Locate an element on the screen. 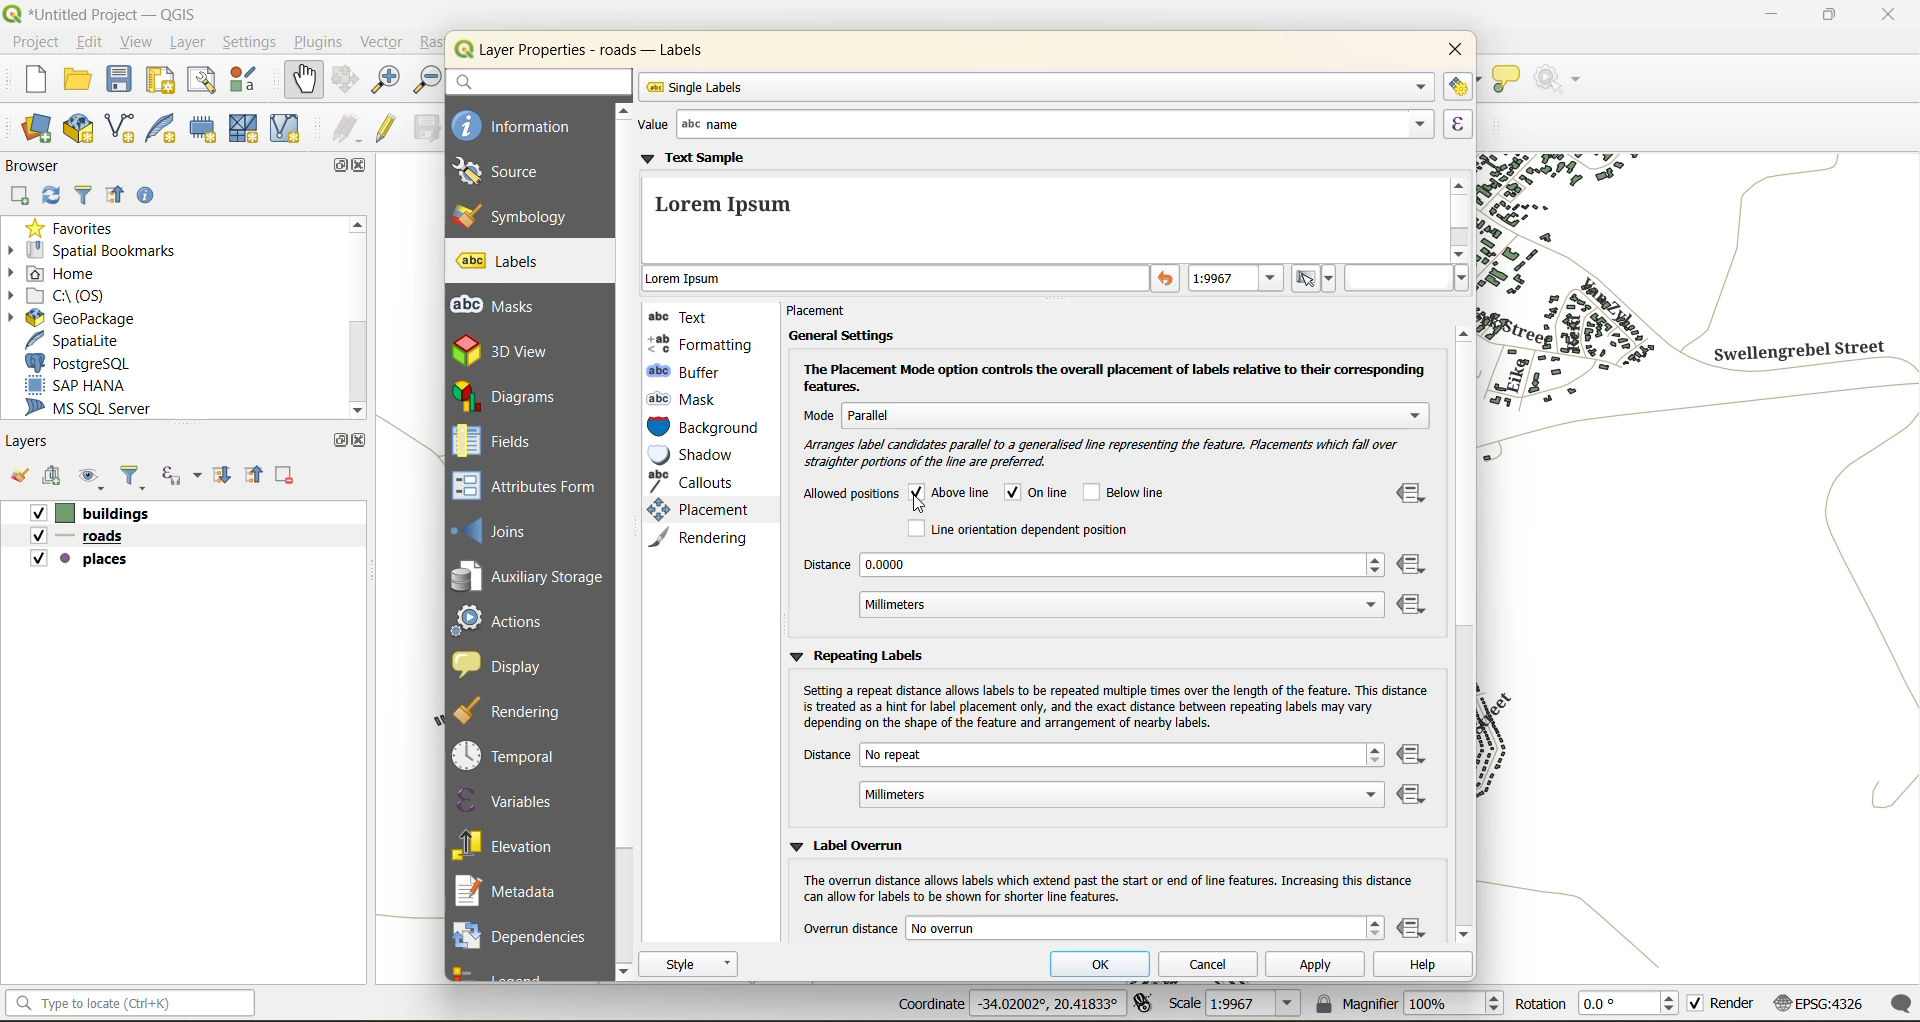  fields is located at coordinates (494, 441).